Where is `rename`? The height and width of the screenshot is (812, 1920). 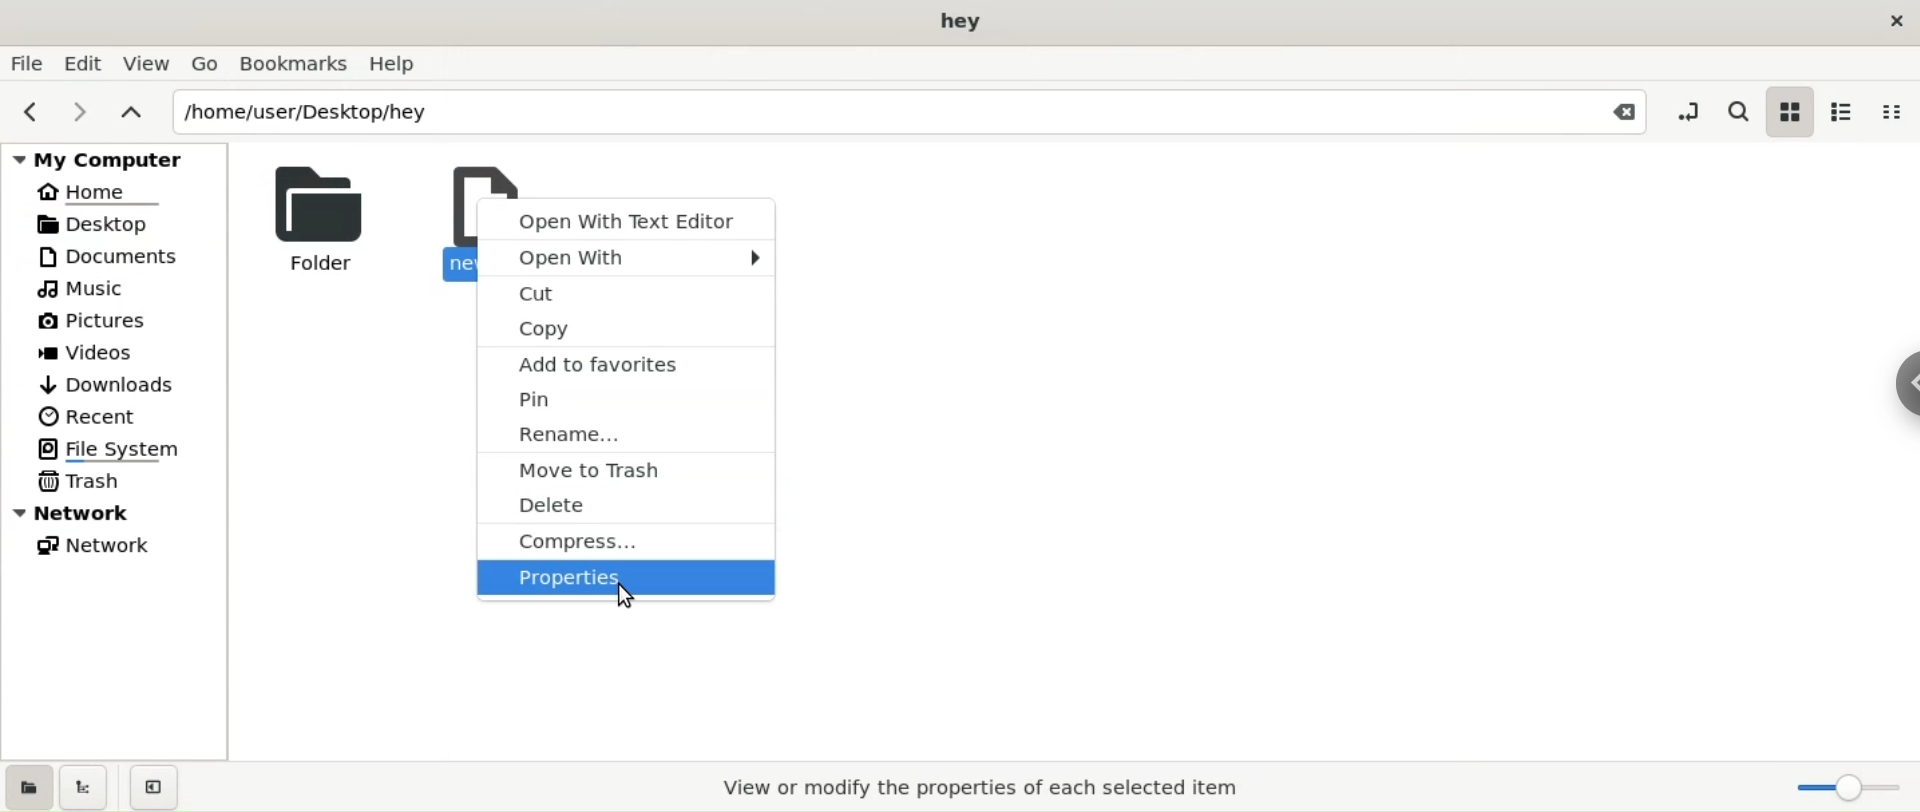 rename is located at coordinates (630, 434).